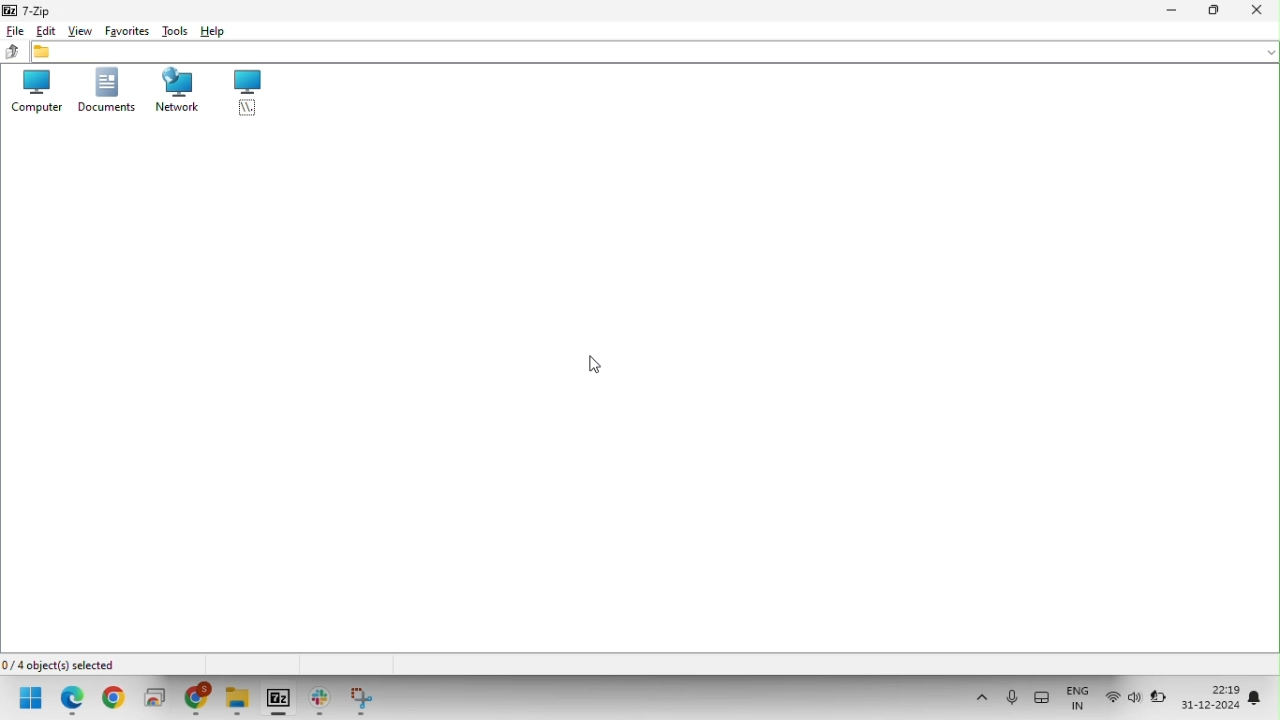 This screenshot has height=720, width=1280. I want to click on microsoft edge, so click(70, 701).